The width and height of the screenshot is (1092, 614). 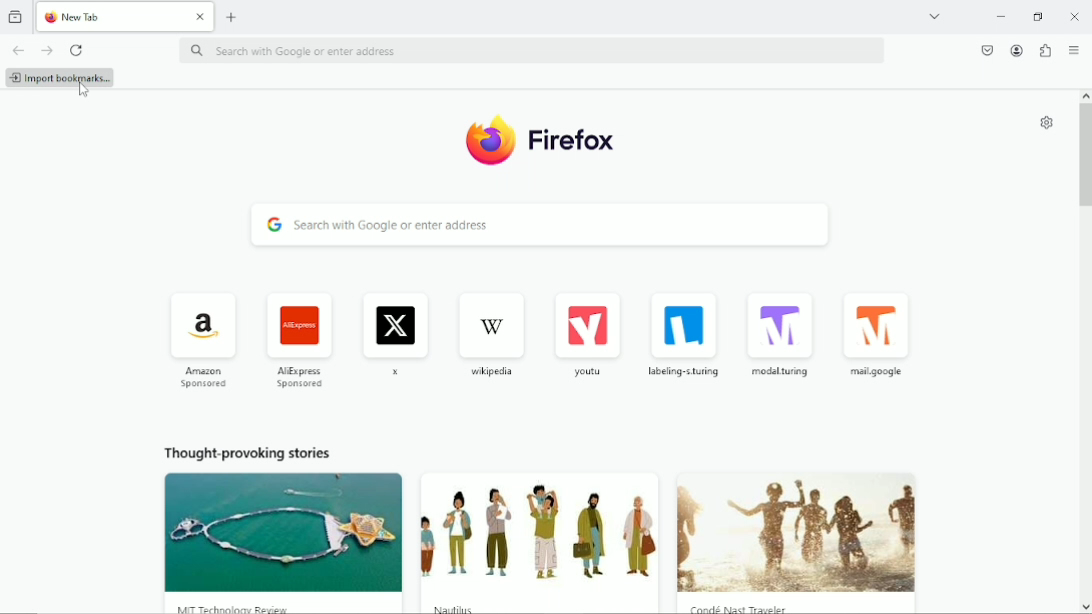 I want to click on go back, so click(x=17, y=50).